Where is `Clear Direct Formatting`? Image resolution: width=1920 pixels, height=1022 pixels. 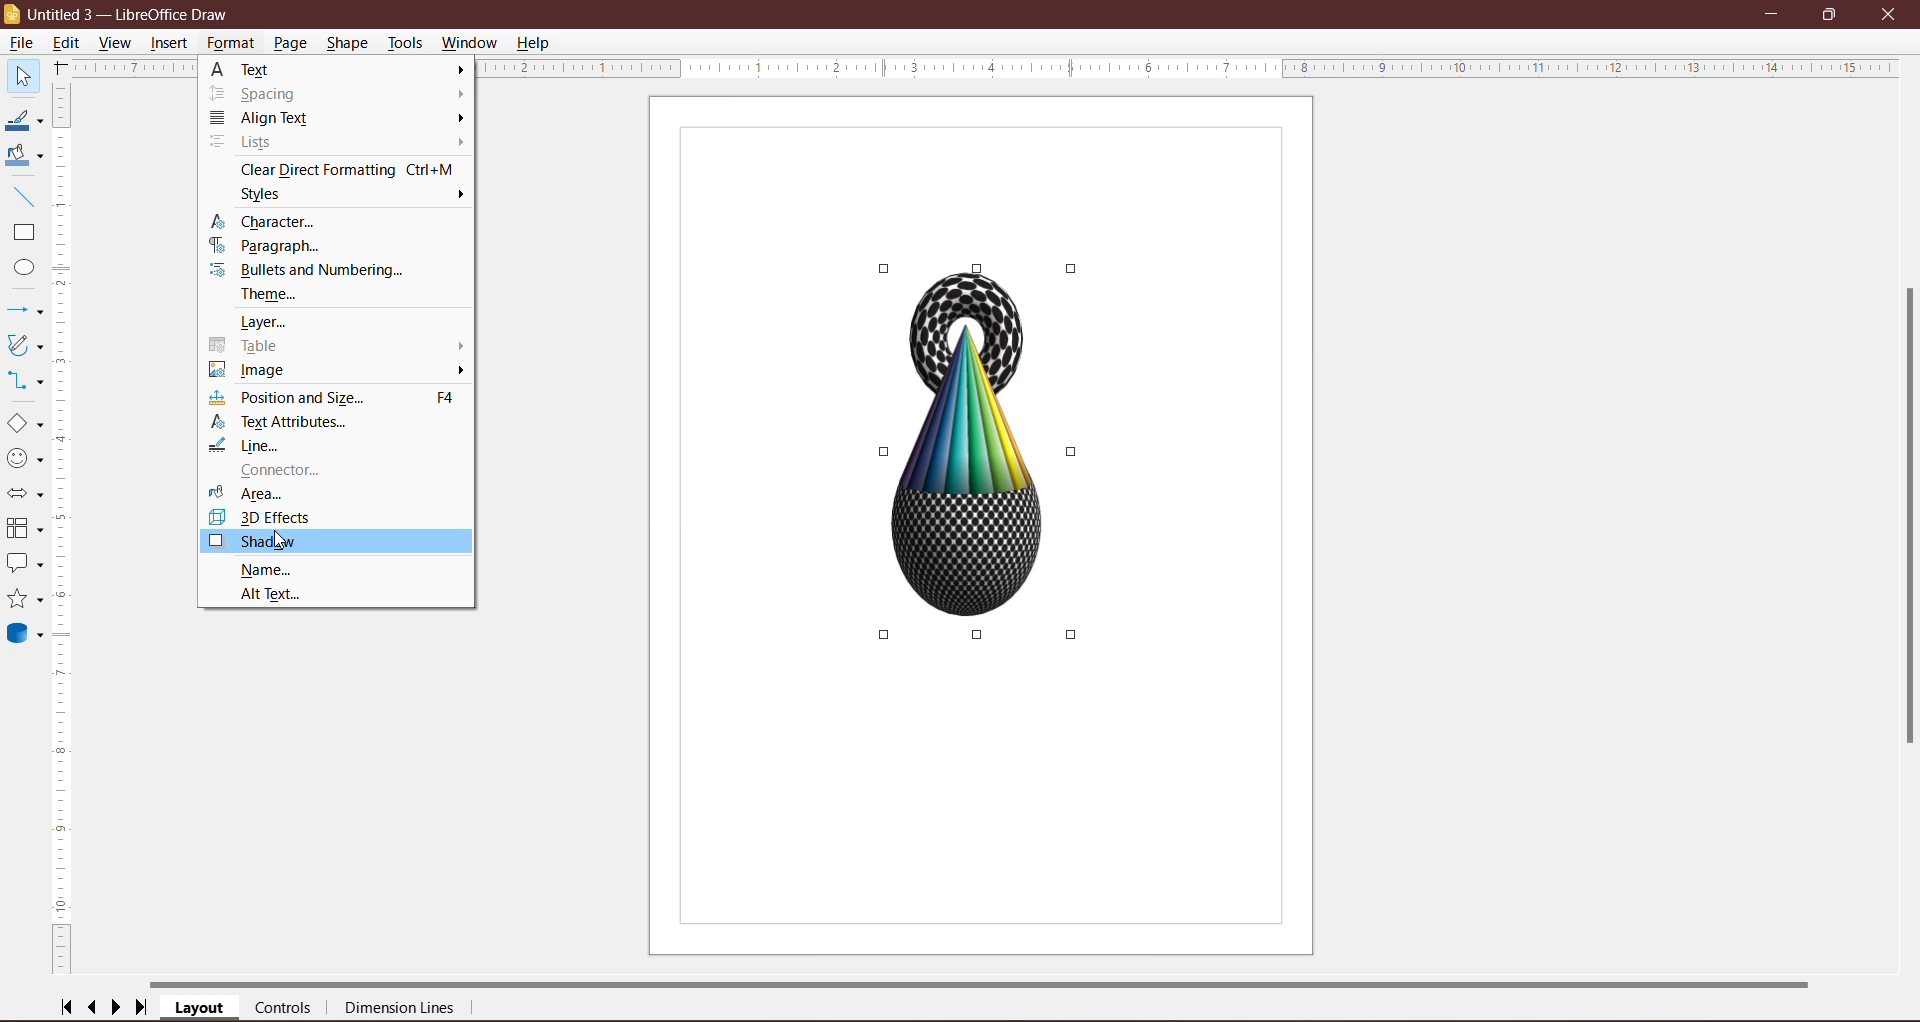
Clear Direct Formatting is located at coordinates (346, 169).